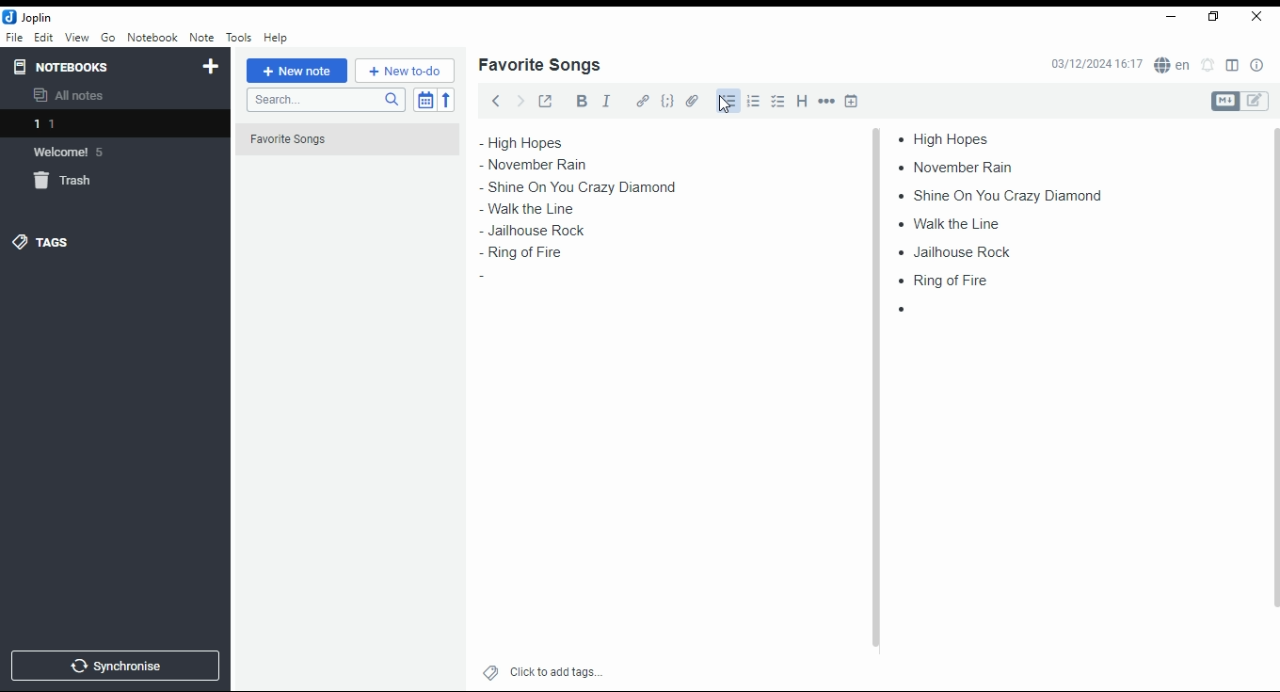  Describe the element at coordinates (1216, 17) in the screenshot. I see `restore` at that location.